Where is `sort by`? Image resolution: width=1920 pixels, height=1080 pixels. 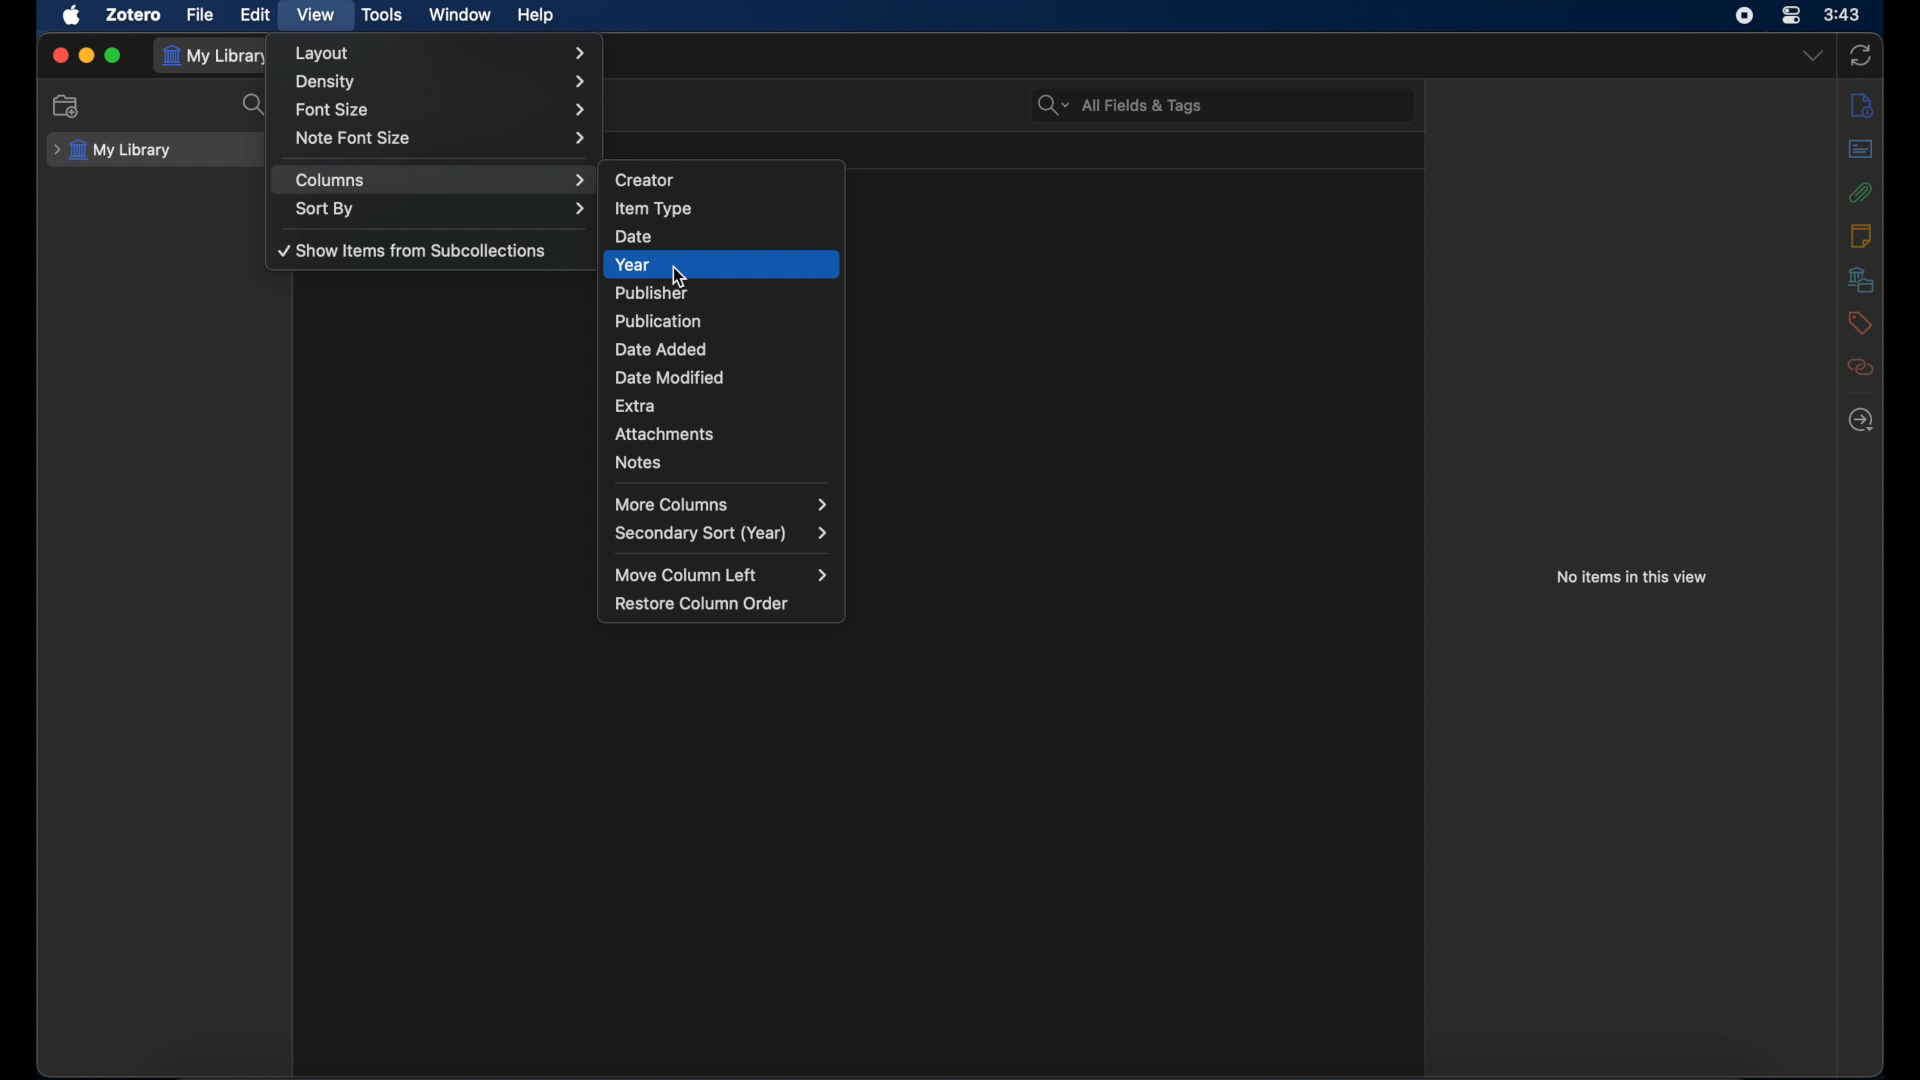 sort by is located at coordinates (443, 209).